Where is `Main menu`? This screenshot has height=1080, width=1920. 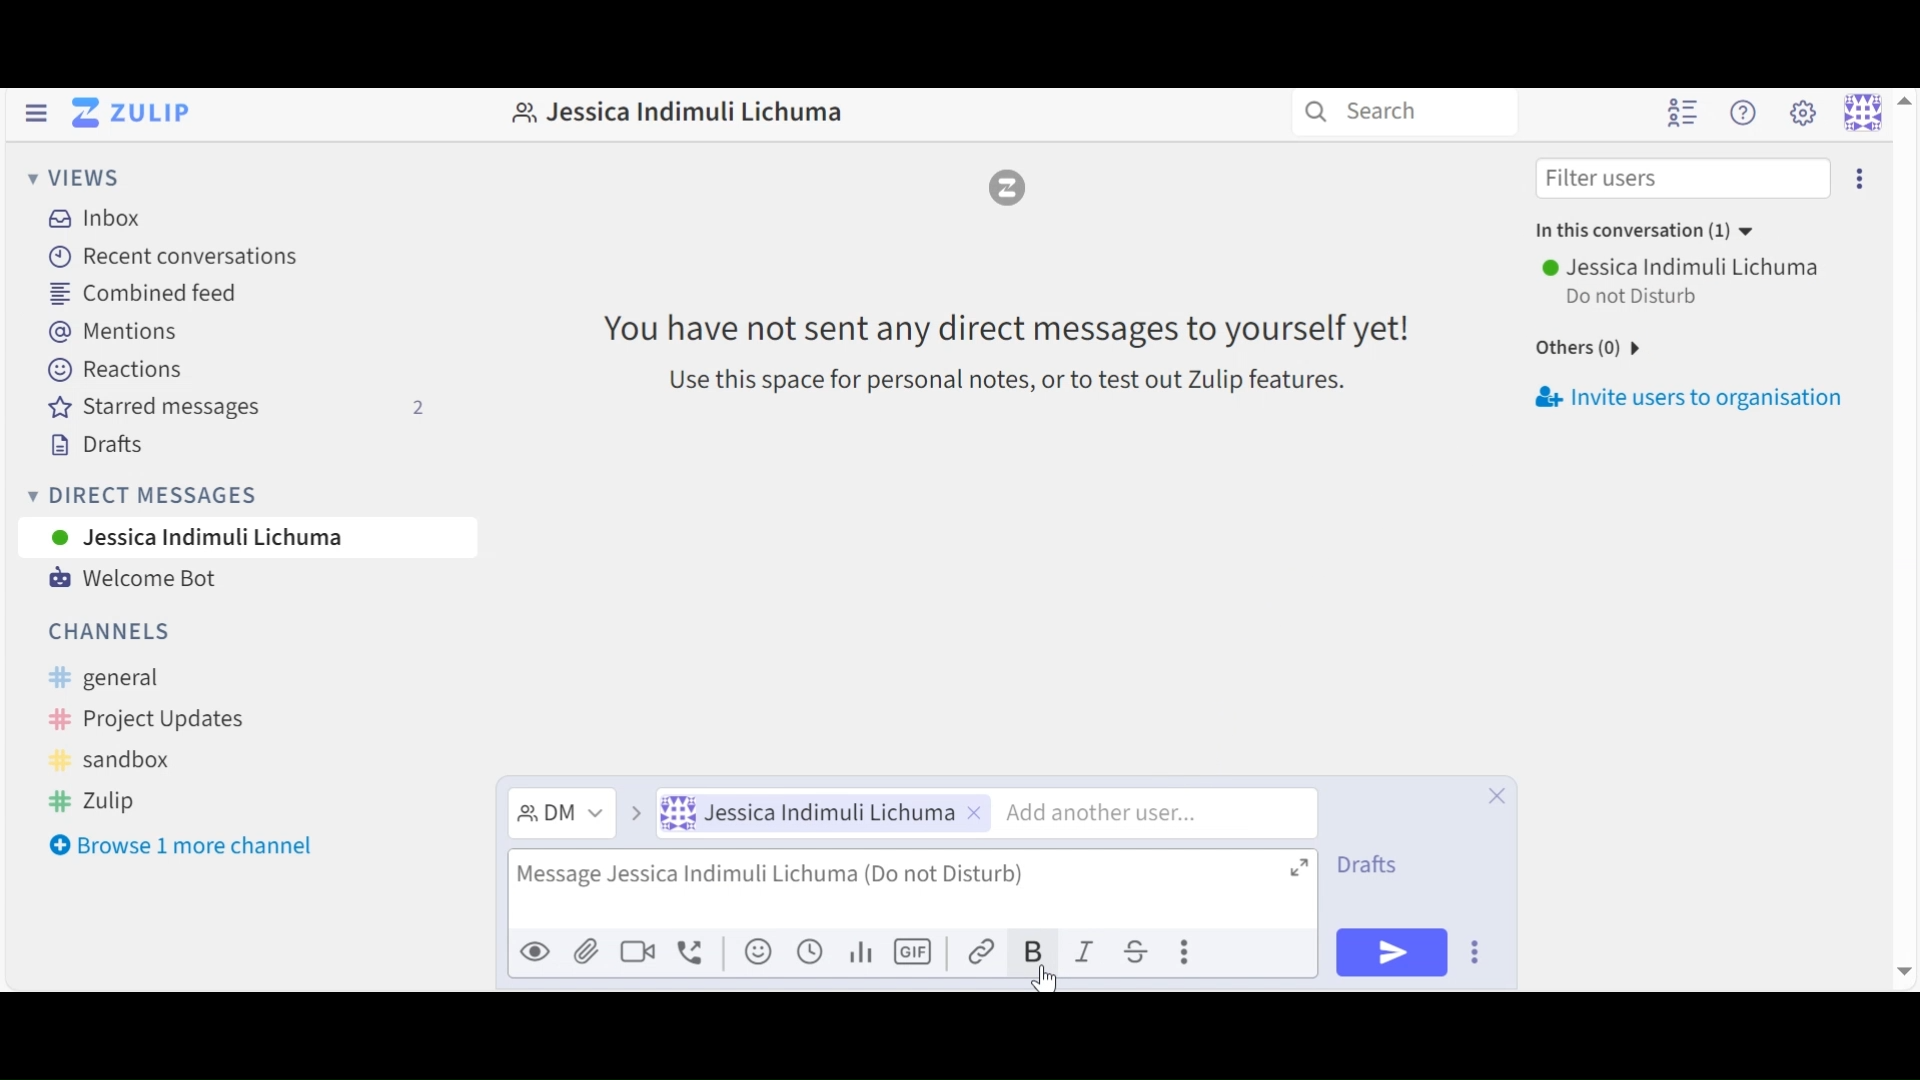 Main menu is located at coordinates (1803, 114).